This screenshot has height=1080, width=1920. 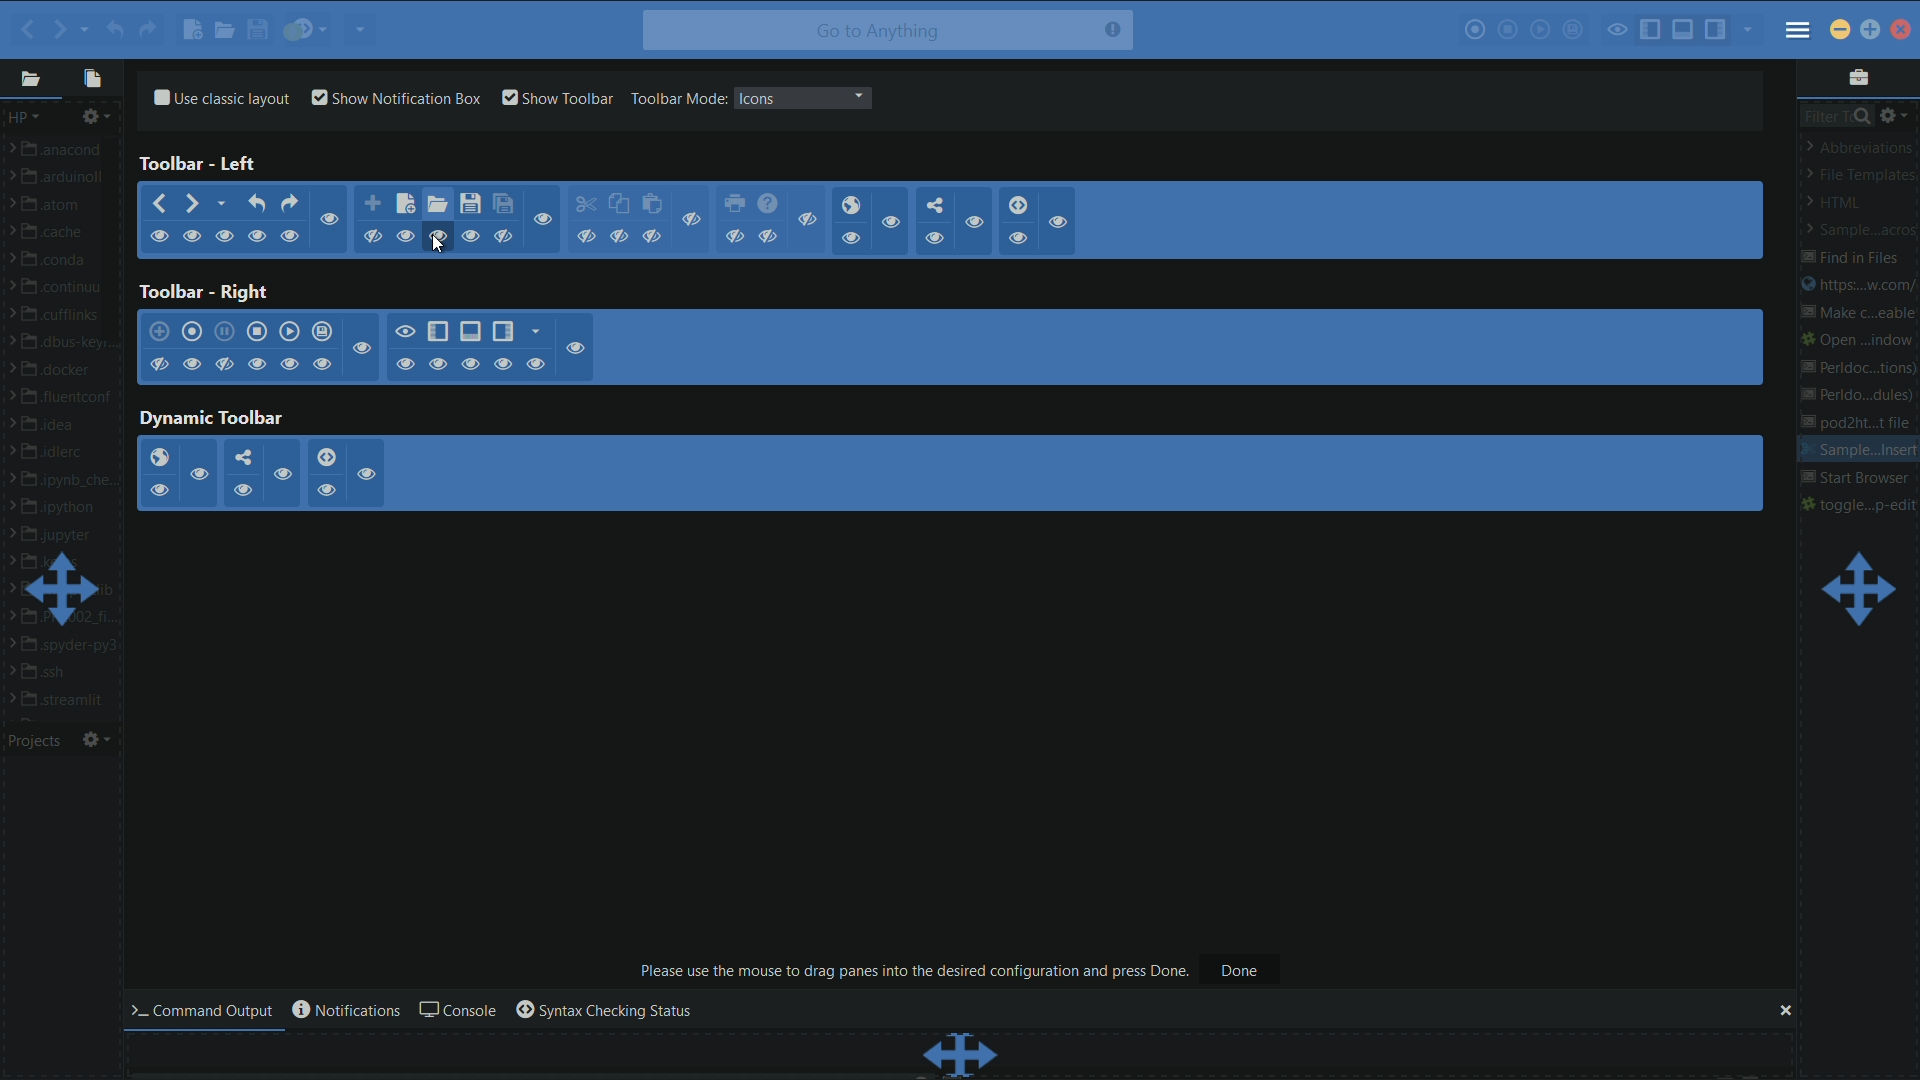 What do you see at coordinates (58, 27) in the screenshot?
I see `forward` at bounding box center [58, 27].